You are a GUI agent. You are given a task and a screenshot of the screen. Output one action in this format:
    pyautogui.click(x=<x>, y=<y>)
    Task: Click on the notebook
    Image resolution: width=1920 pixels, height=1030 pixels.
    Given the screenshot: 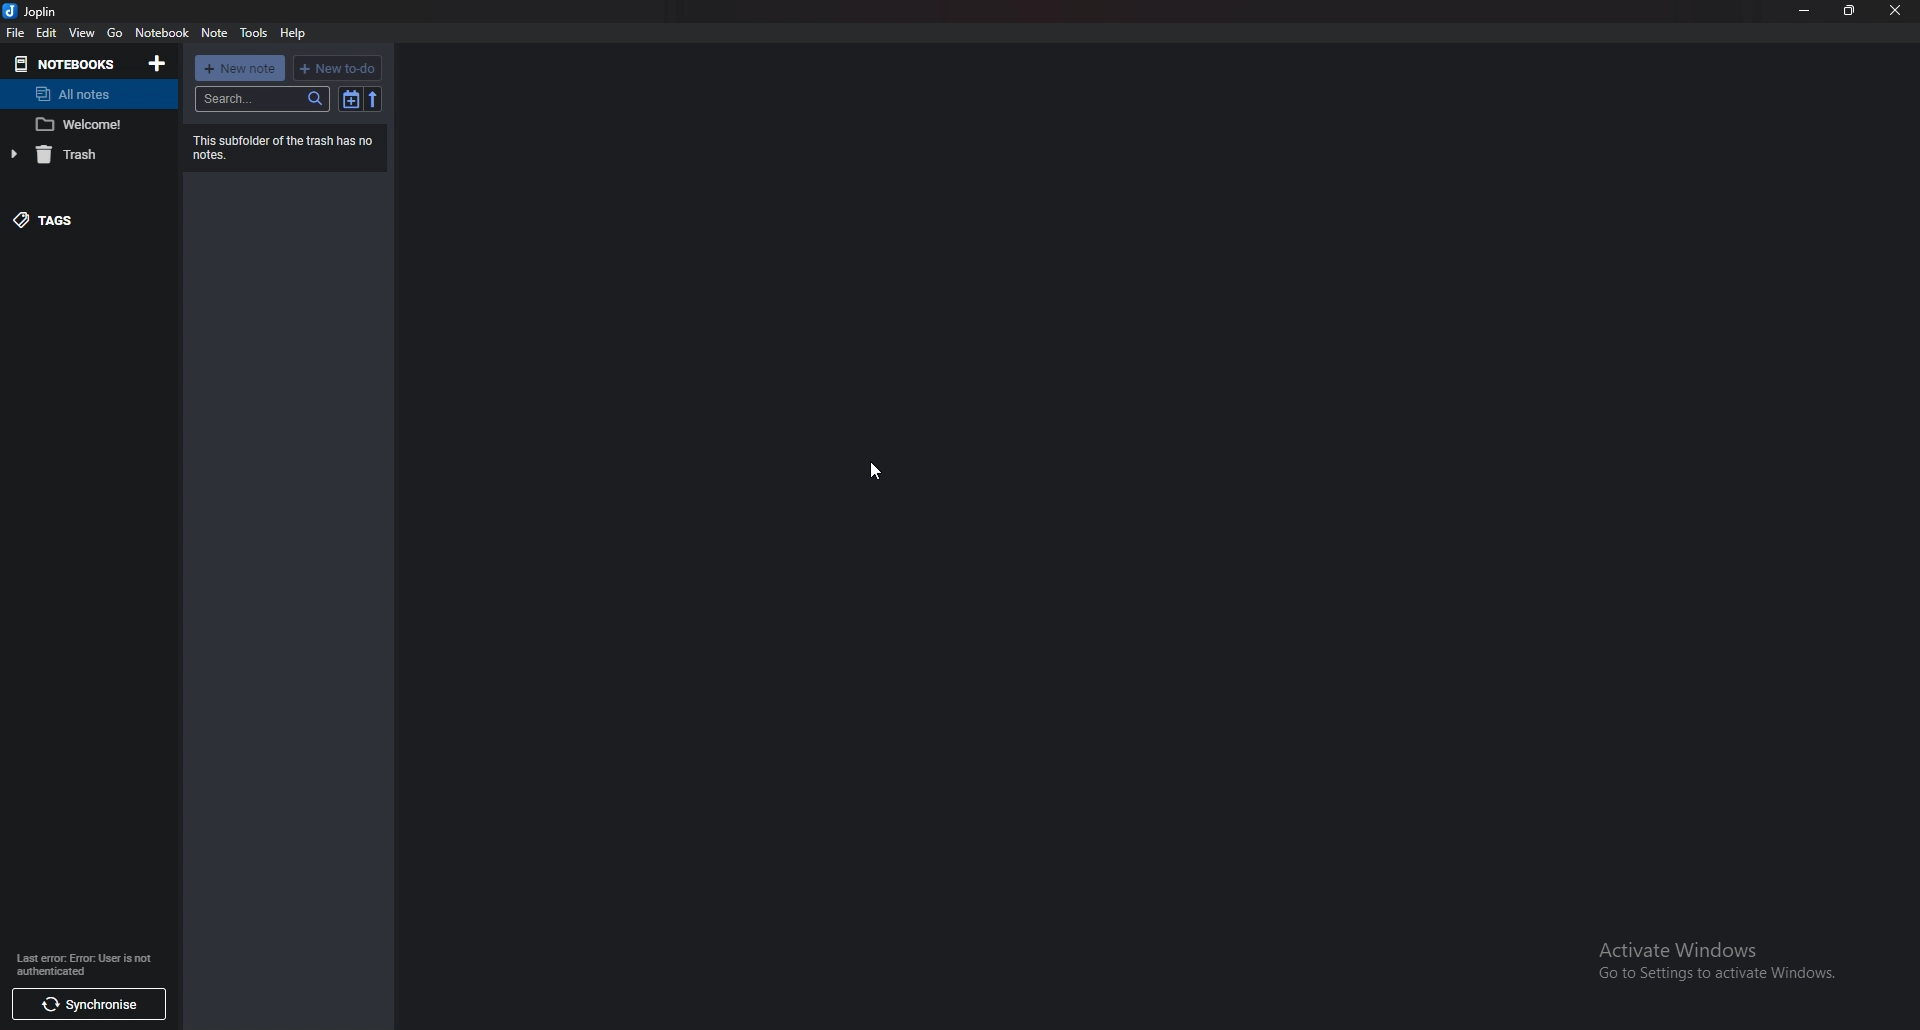 What is the action you would take?
    pyautogui.click(x=164, y=32)
    